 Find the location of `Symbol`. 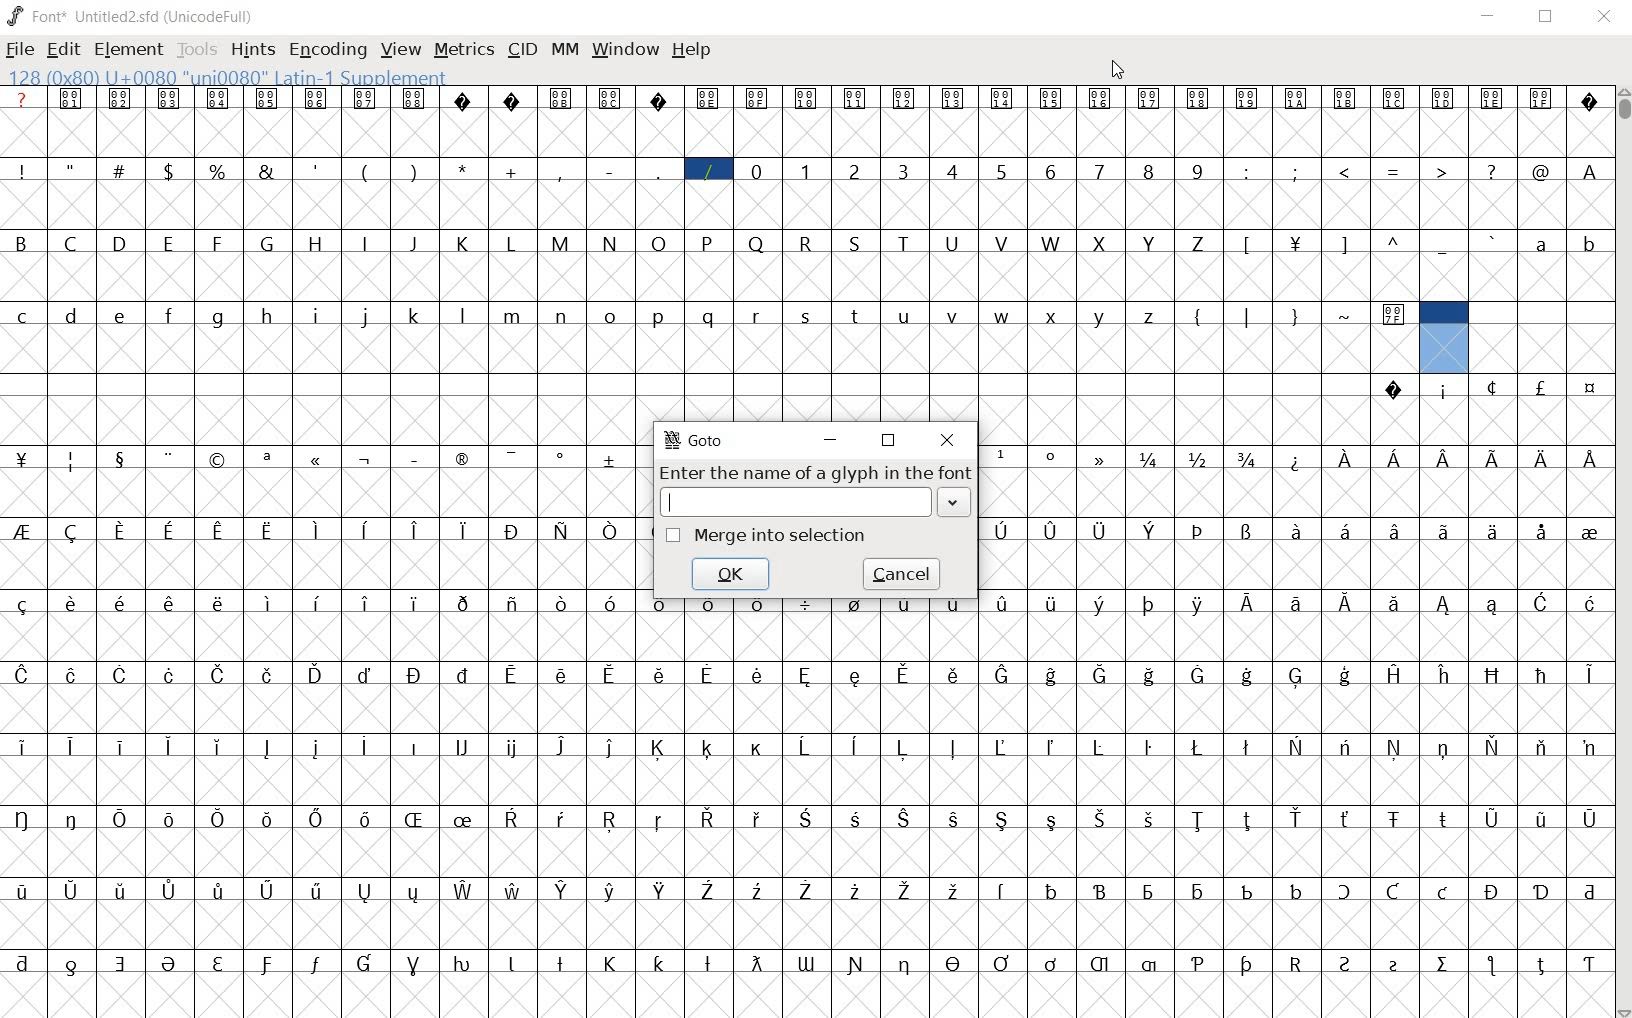

Symbol is located at coordinates (222, 745).